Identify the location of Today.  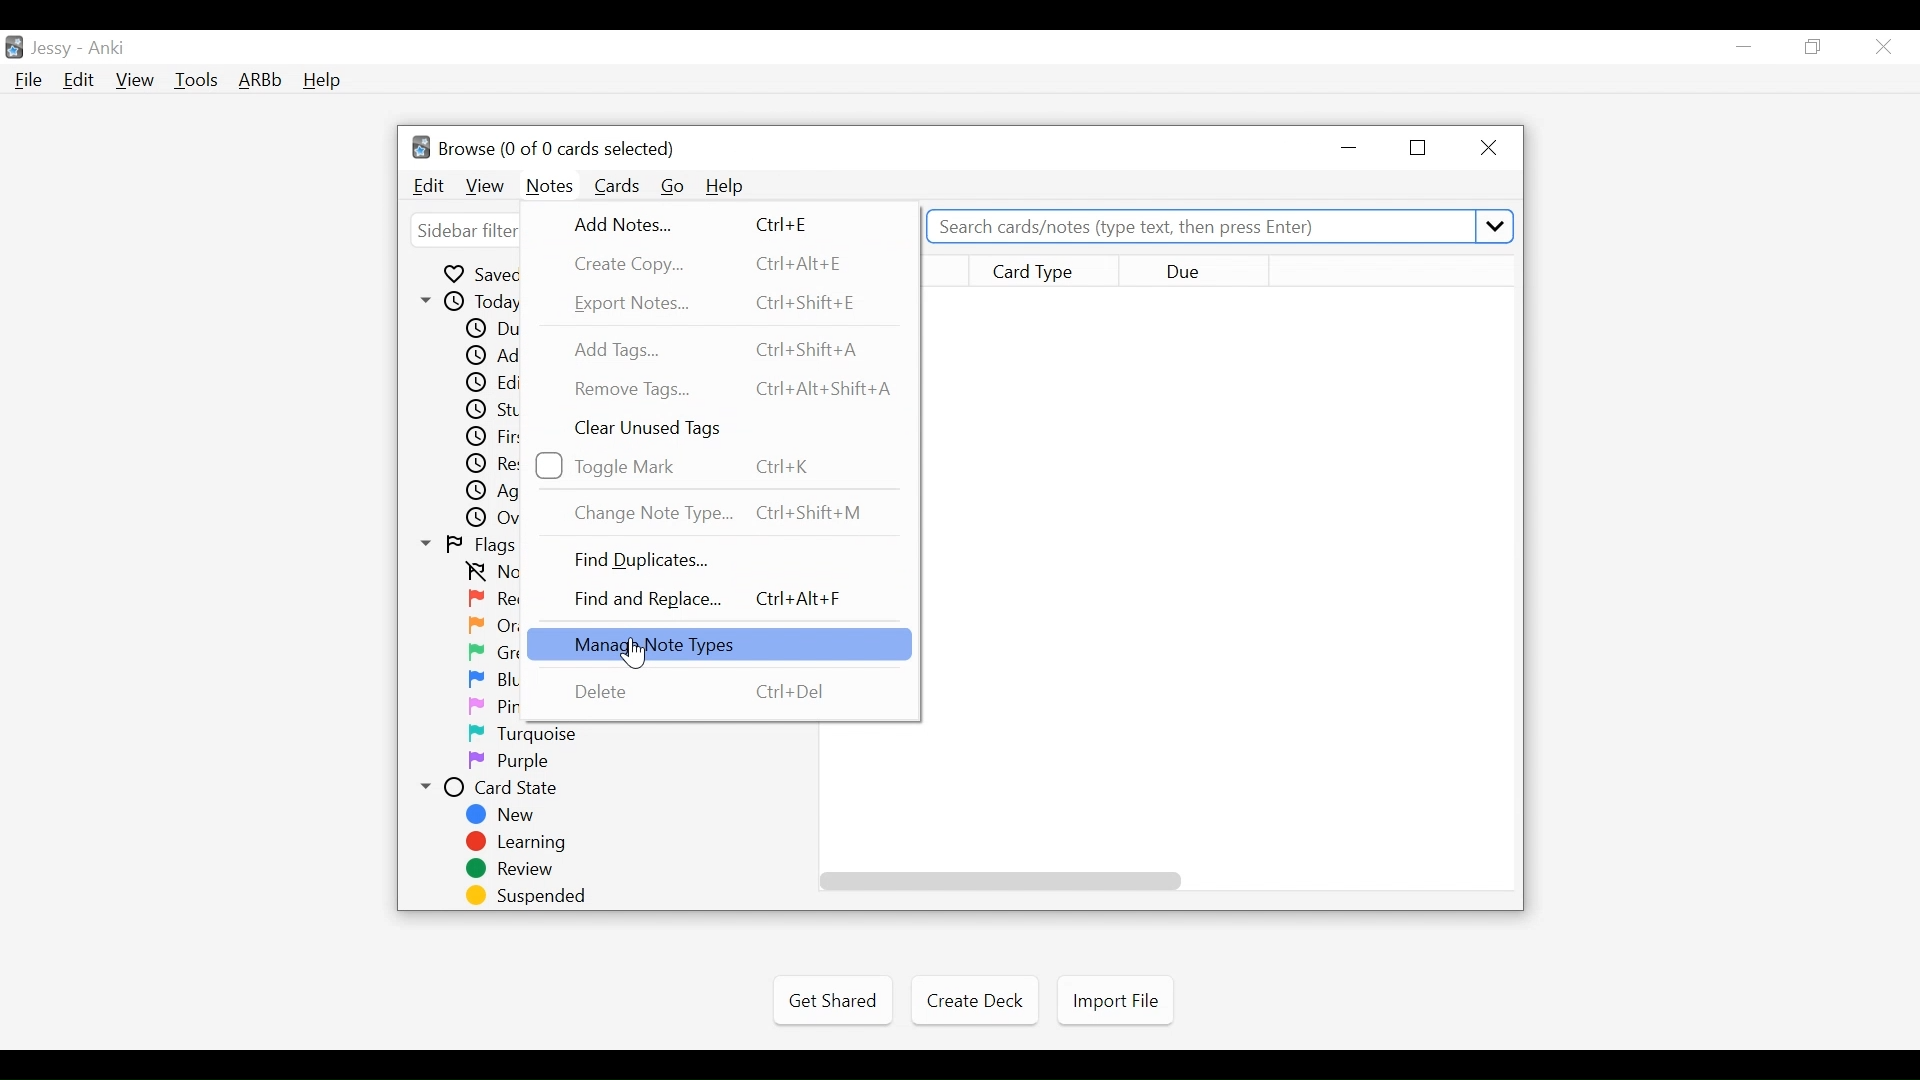
(467, 301).